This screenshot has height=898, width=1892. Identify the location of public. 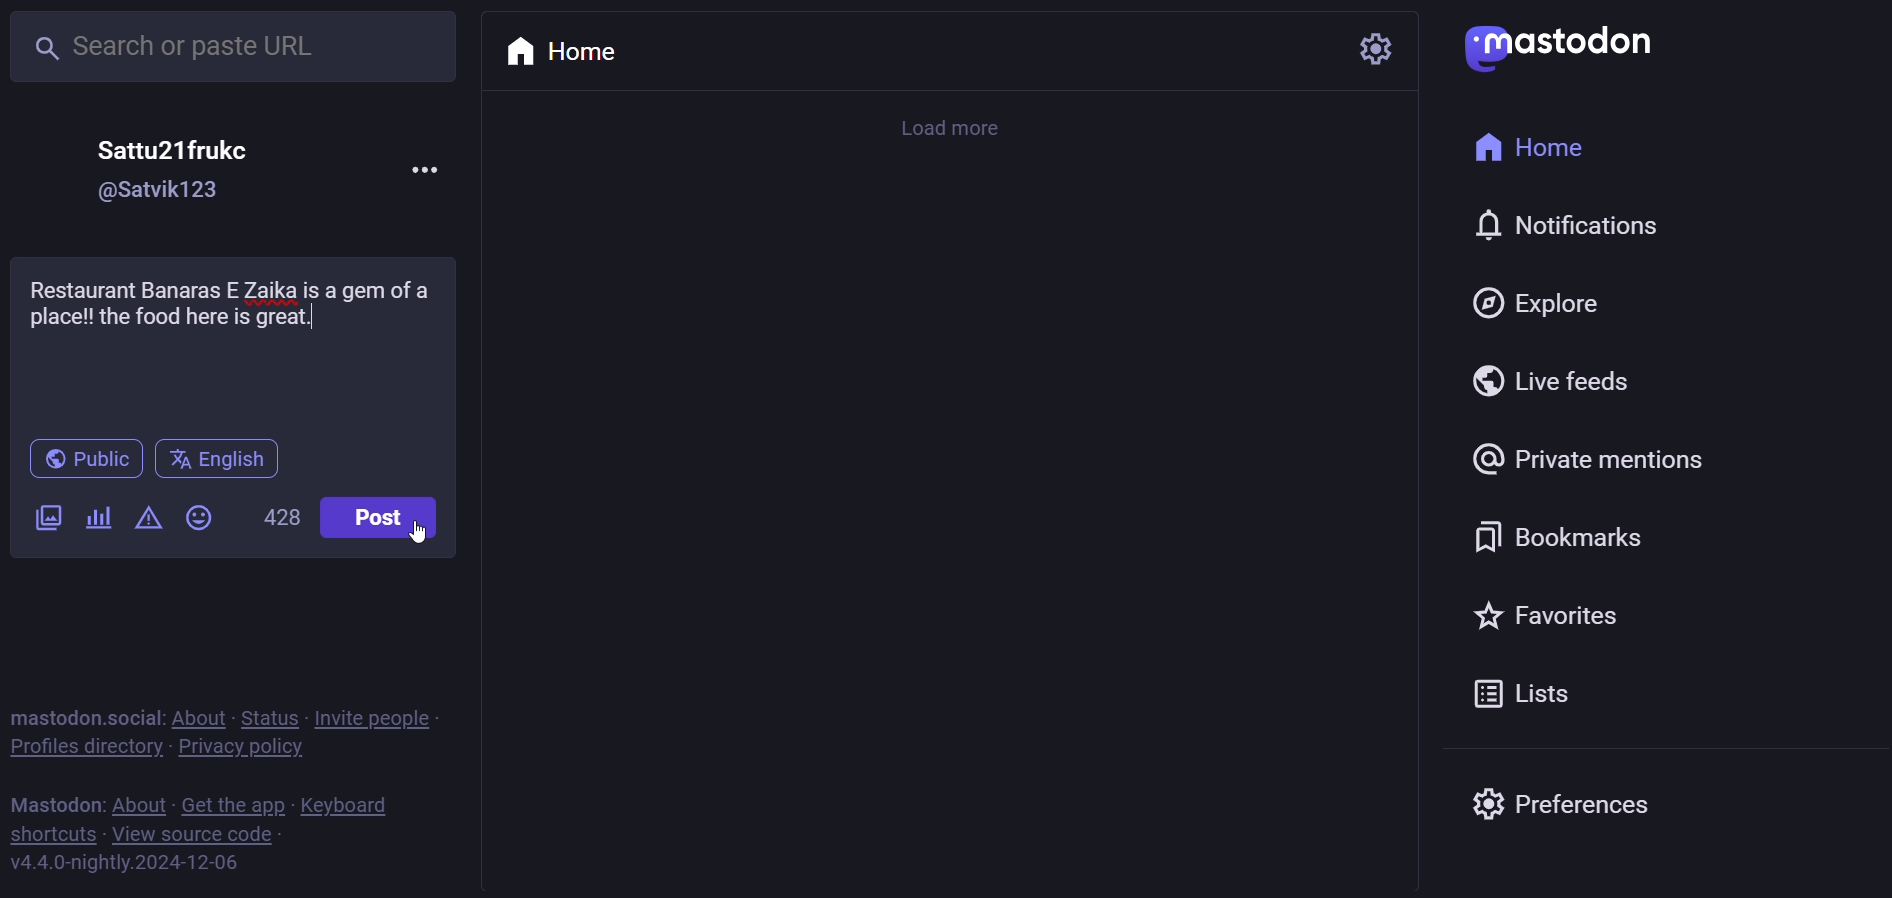
(85, 459).